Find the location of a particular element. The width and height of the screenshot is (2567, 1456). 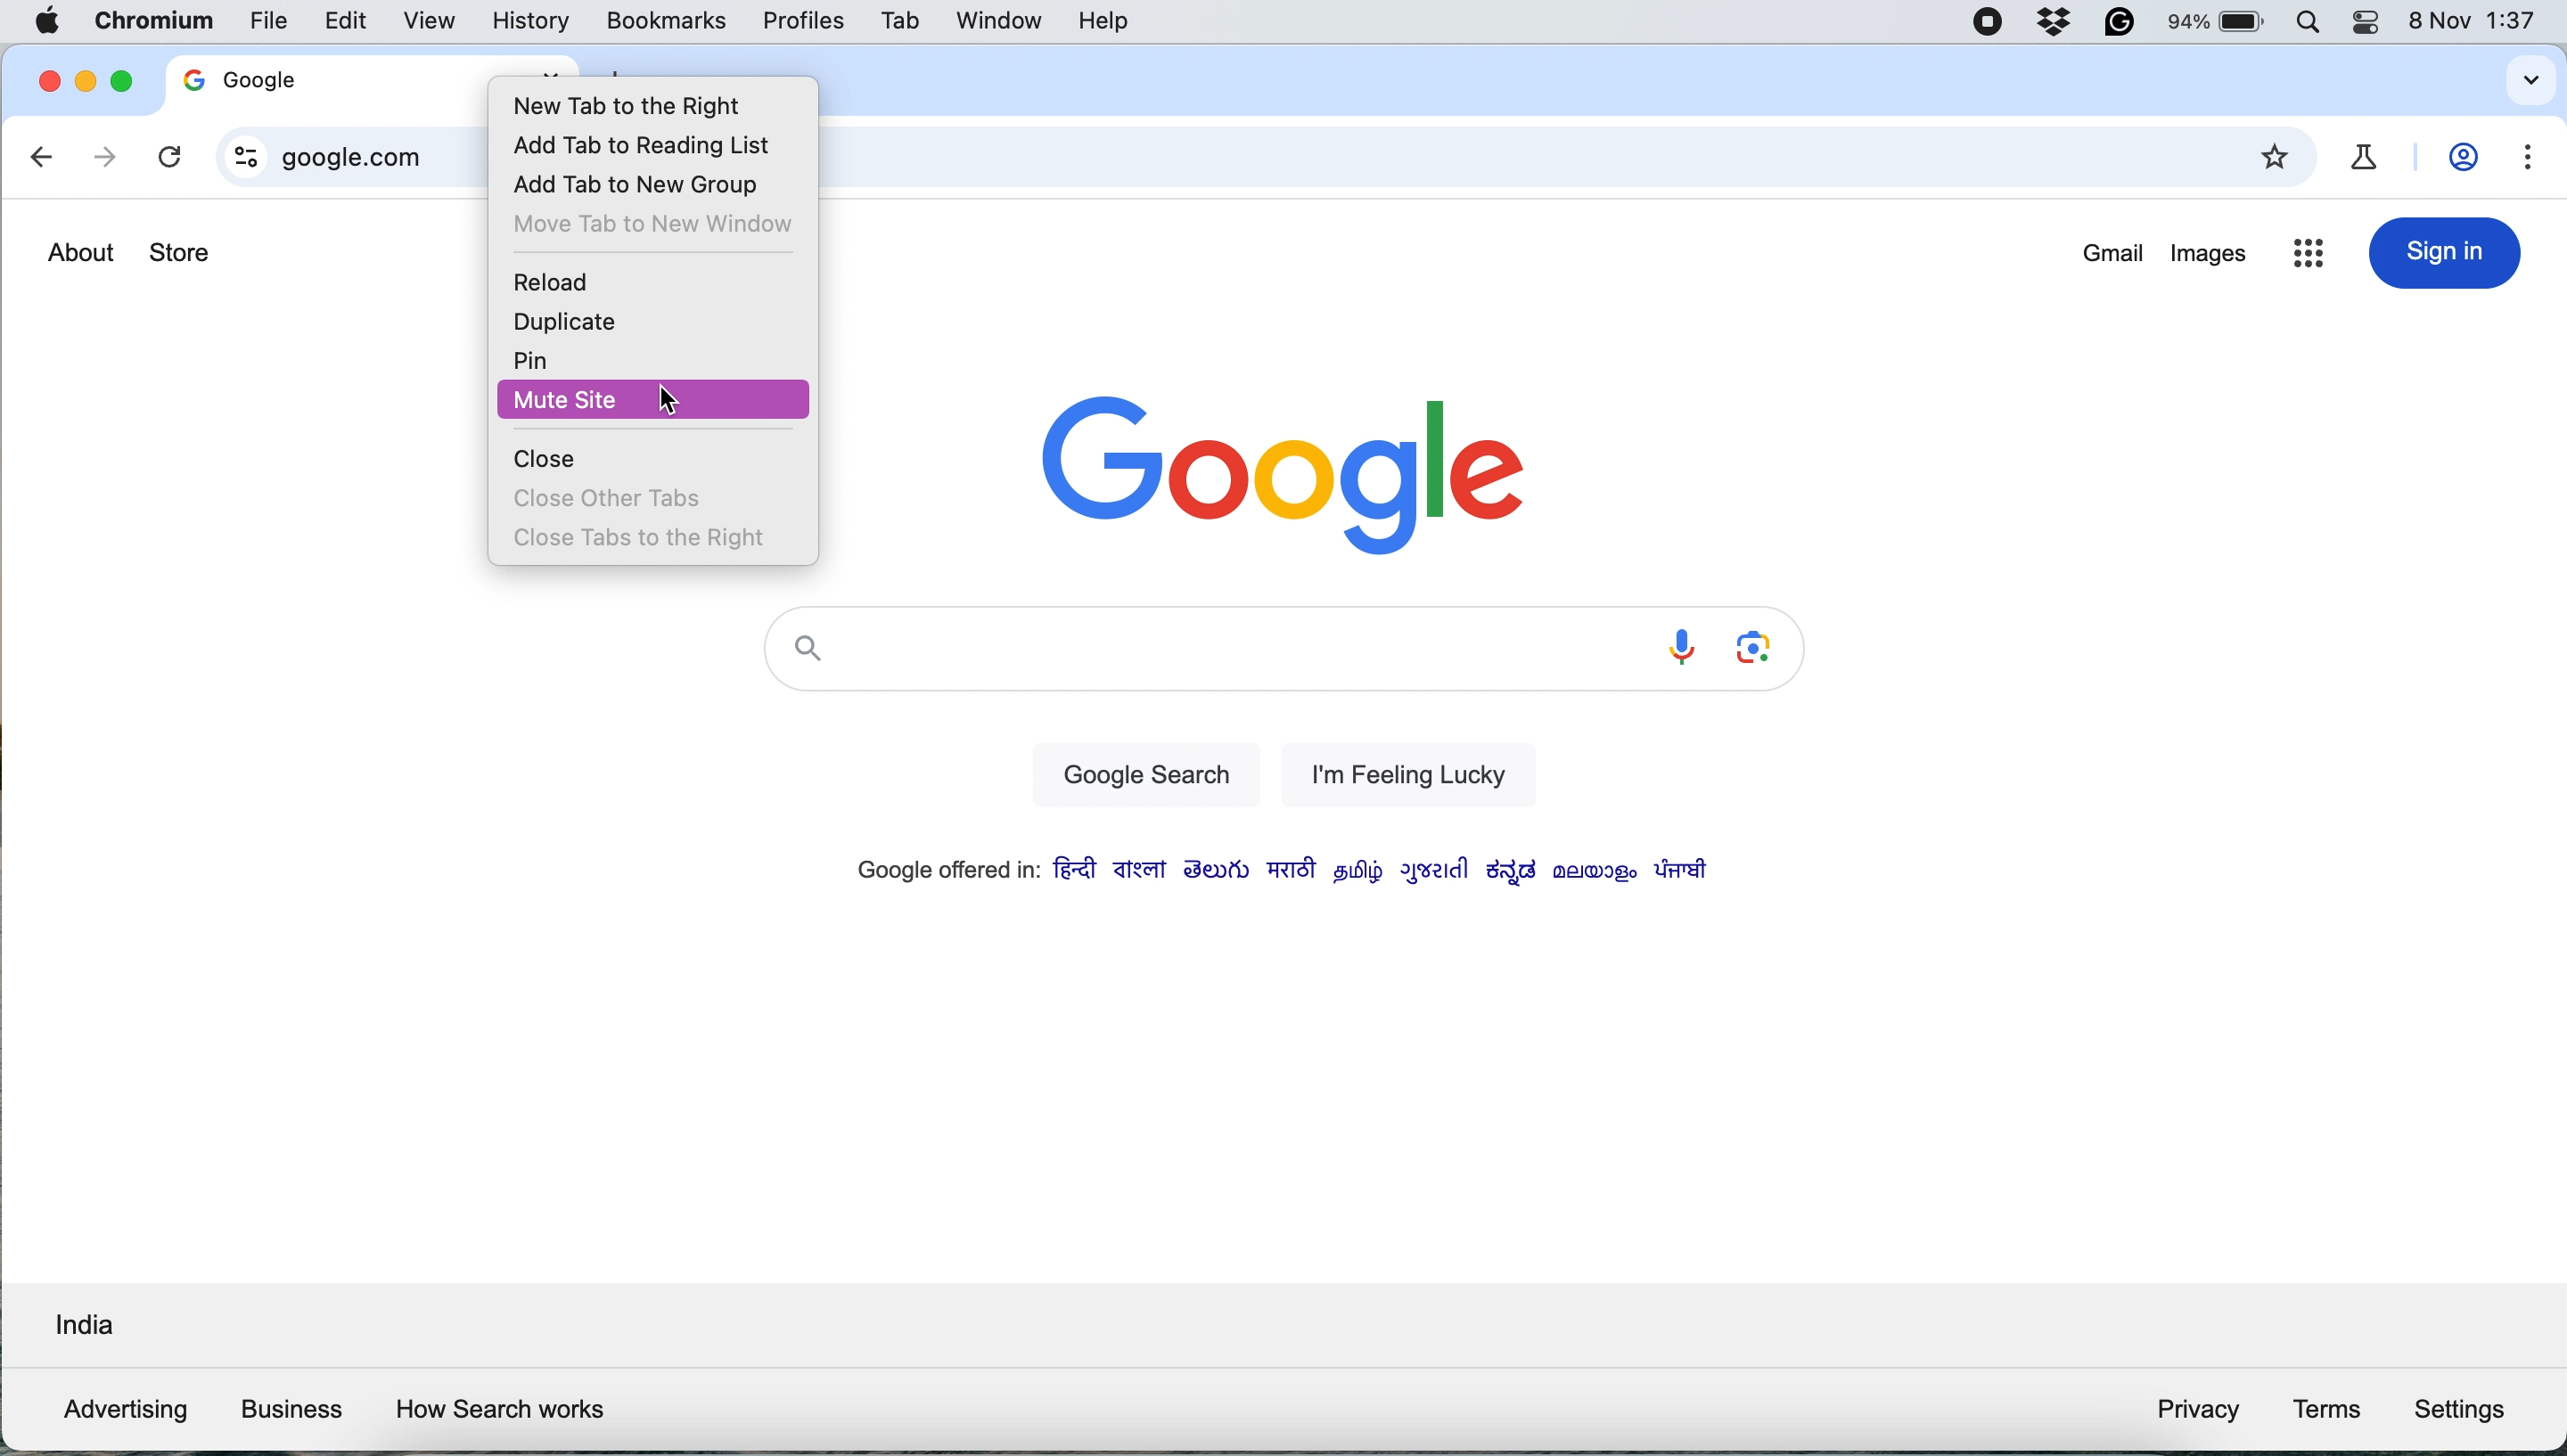

settings is located at coordinates (2467, 1407).